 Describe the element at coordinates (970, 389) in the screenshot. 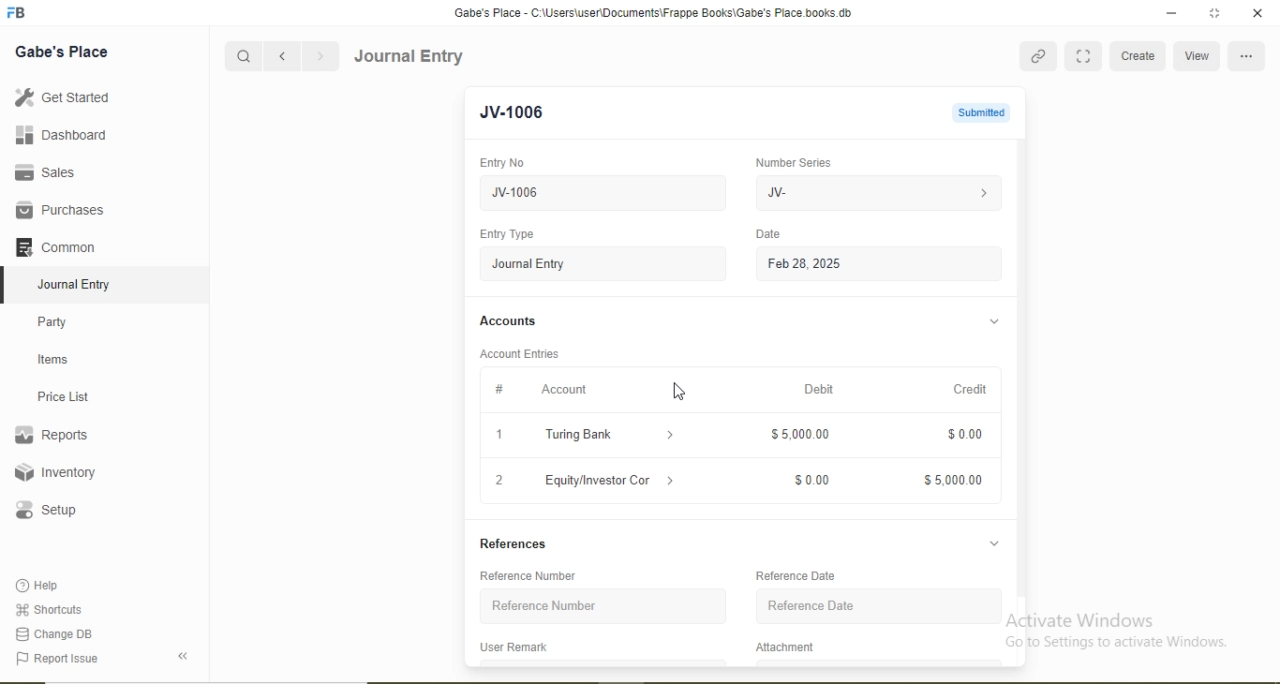

I see `Credit` at that location.